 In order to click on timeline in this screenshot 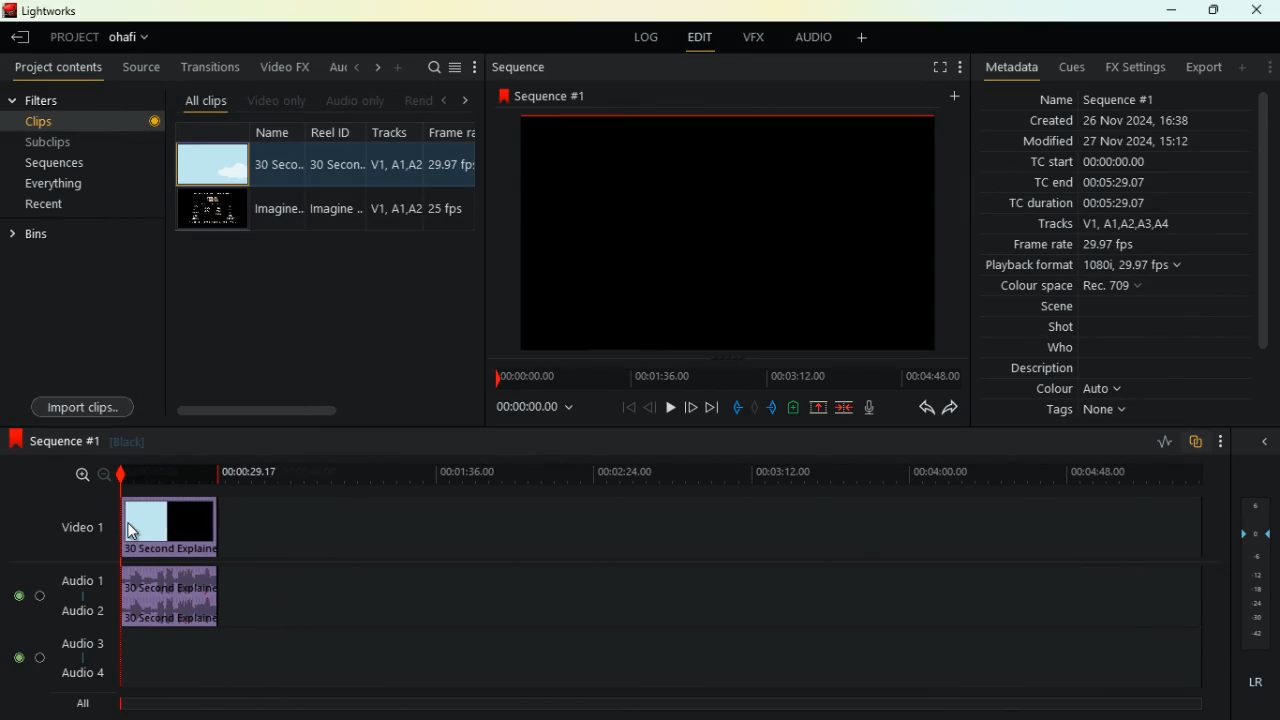, I will do `click(658, 476)`.